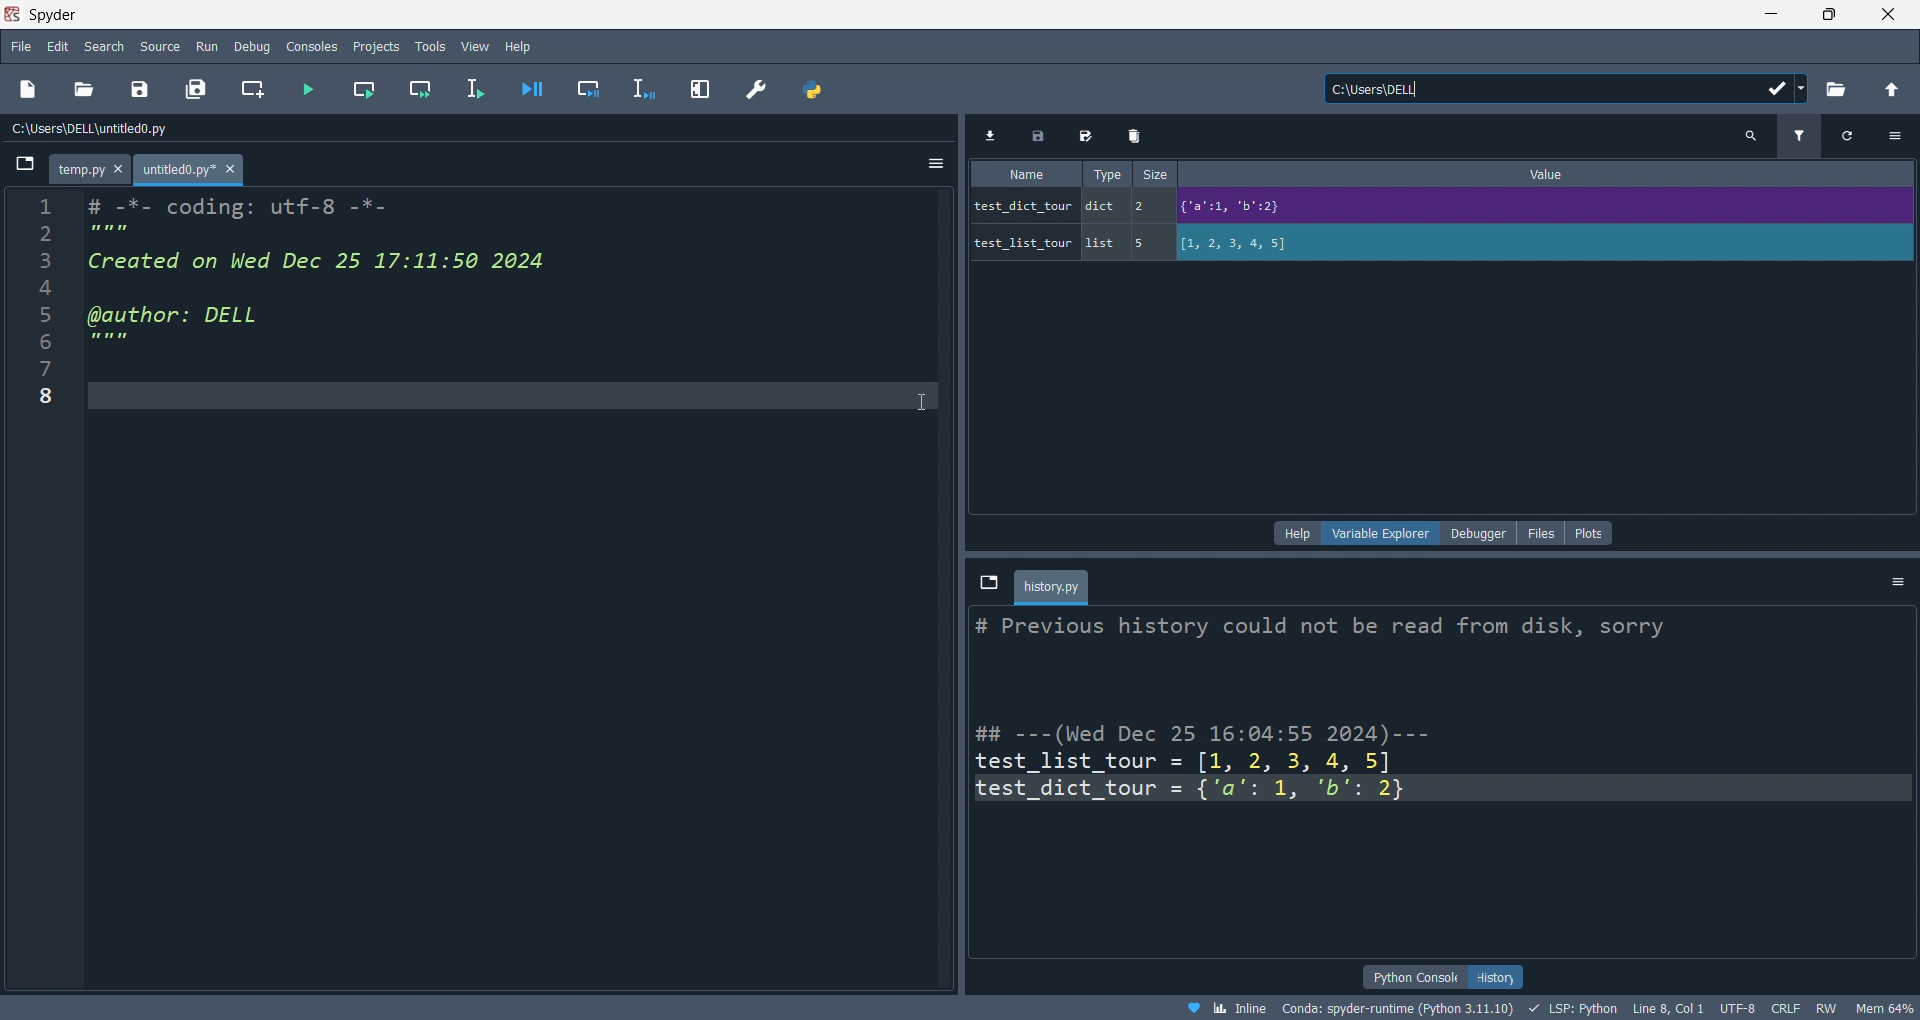 This screenshot has height=1020, width=1920. Describe the element at coordinates (987, 581) in the screenshot. I see `browse tabs` at that location.